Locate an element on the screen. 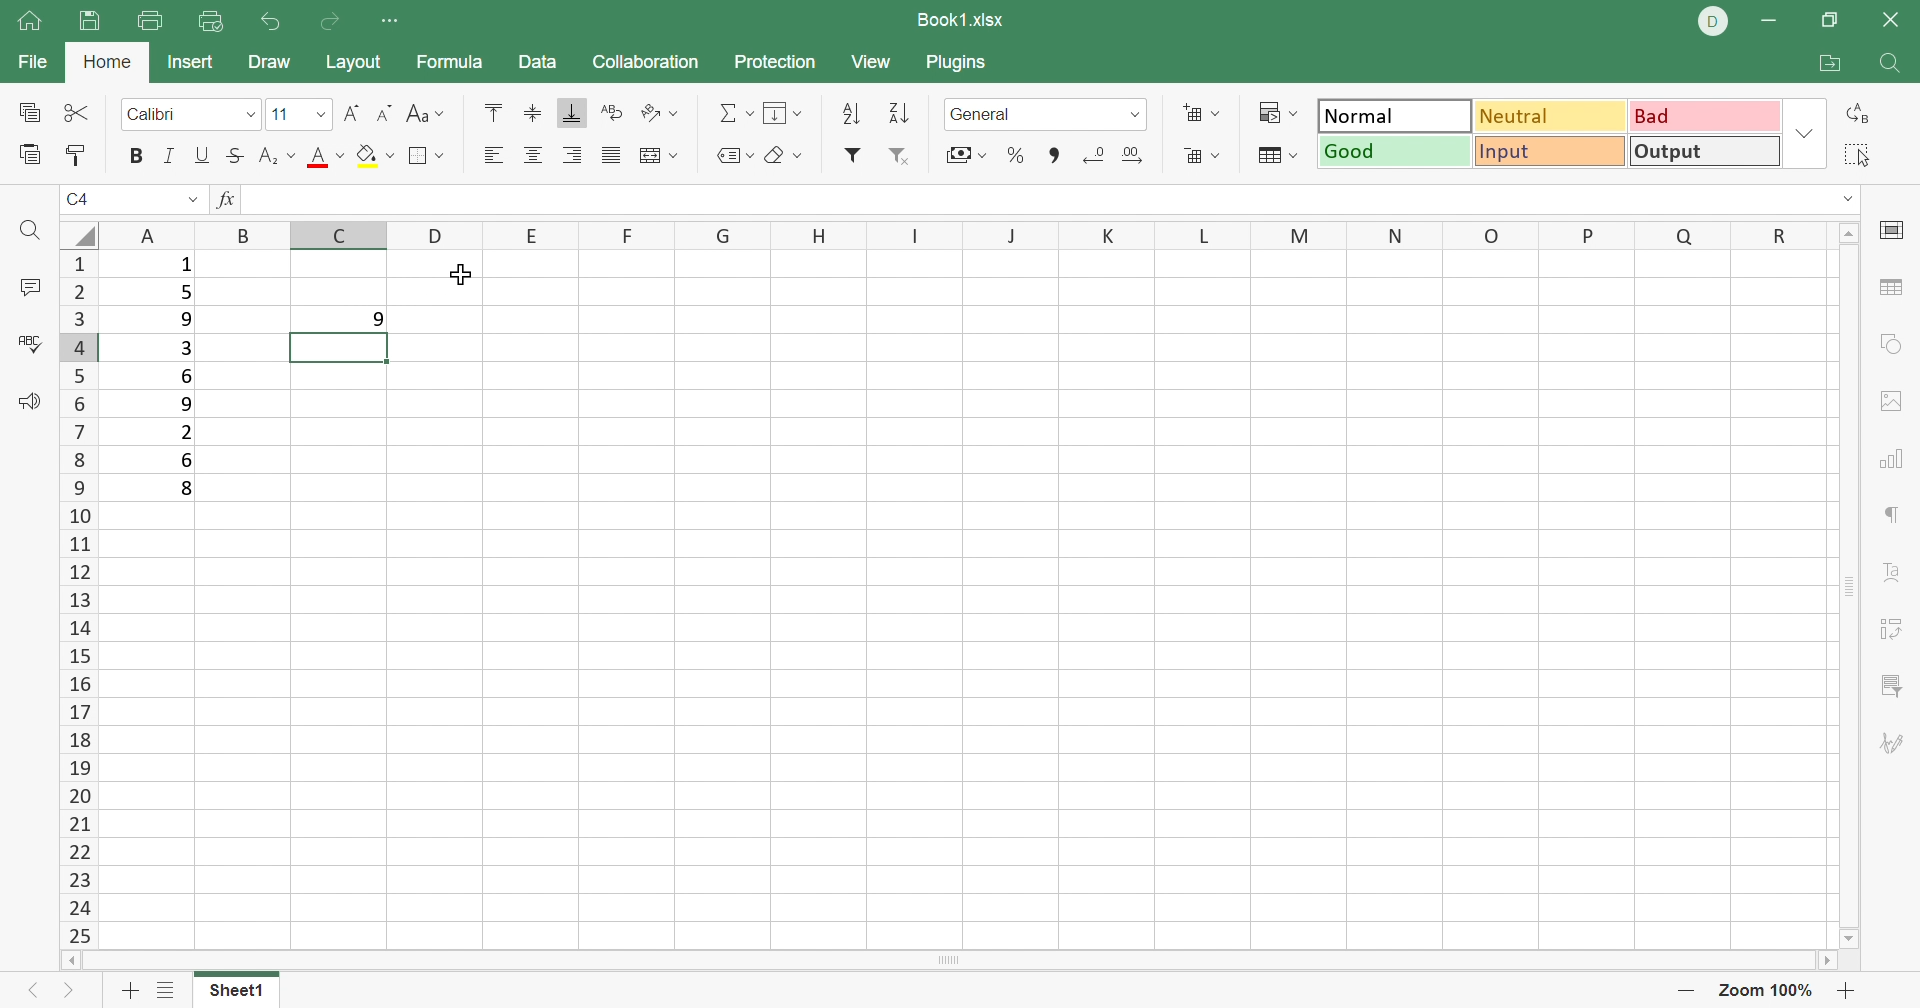 The image size is (1920, 1008). Fill color is located at coordinates (375, 160).